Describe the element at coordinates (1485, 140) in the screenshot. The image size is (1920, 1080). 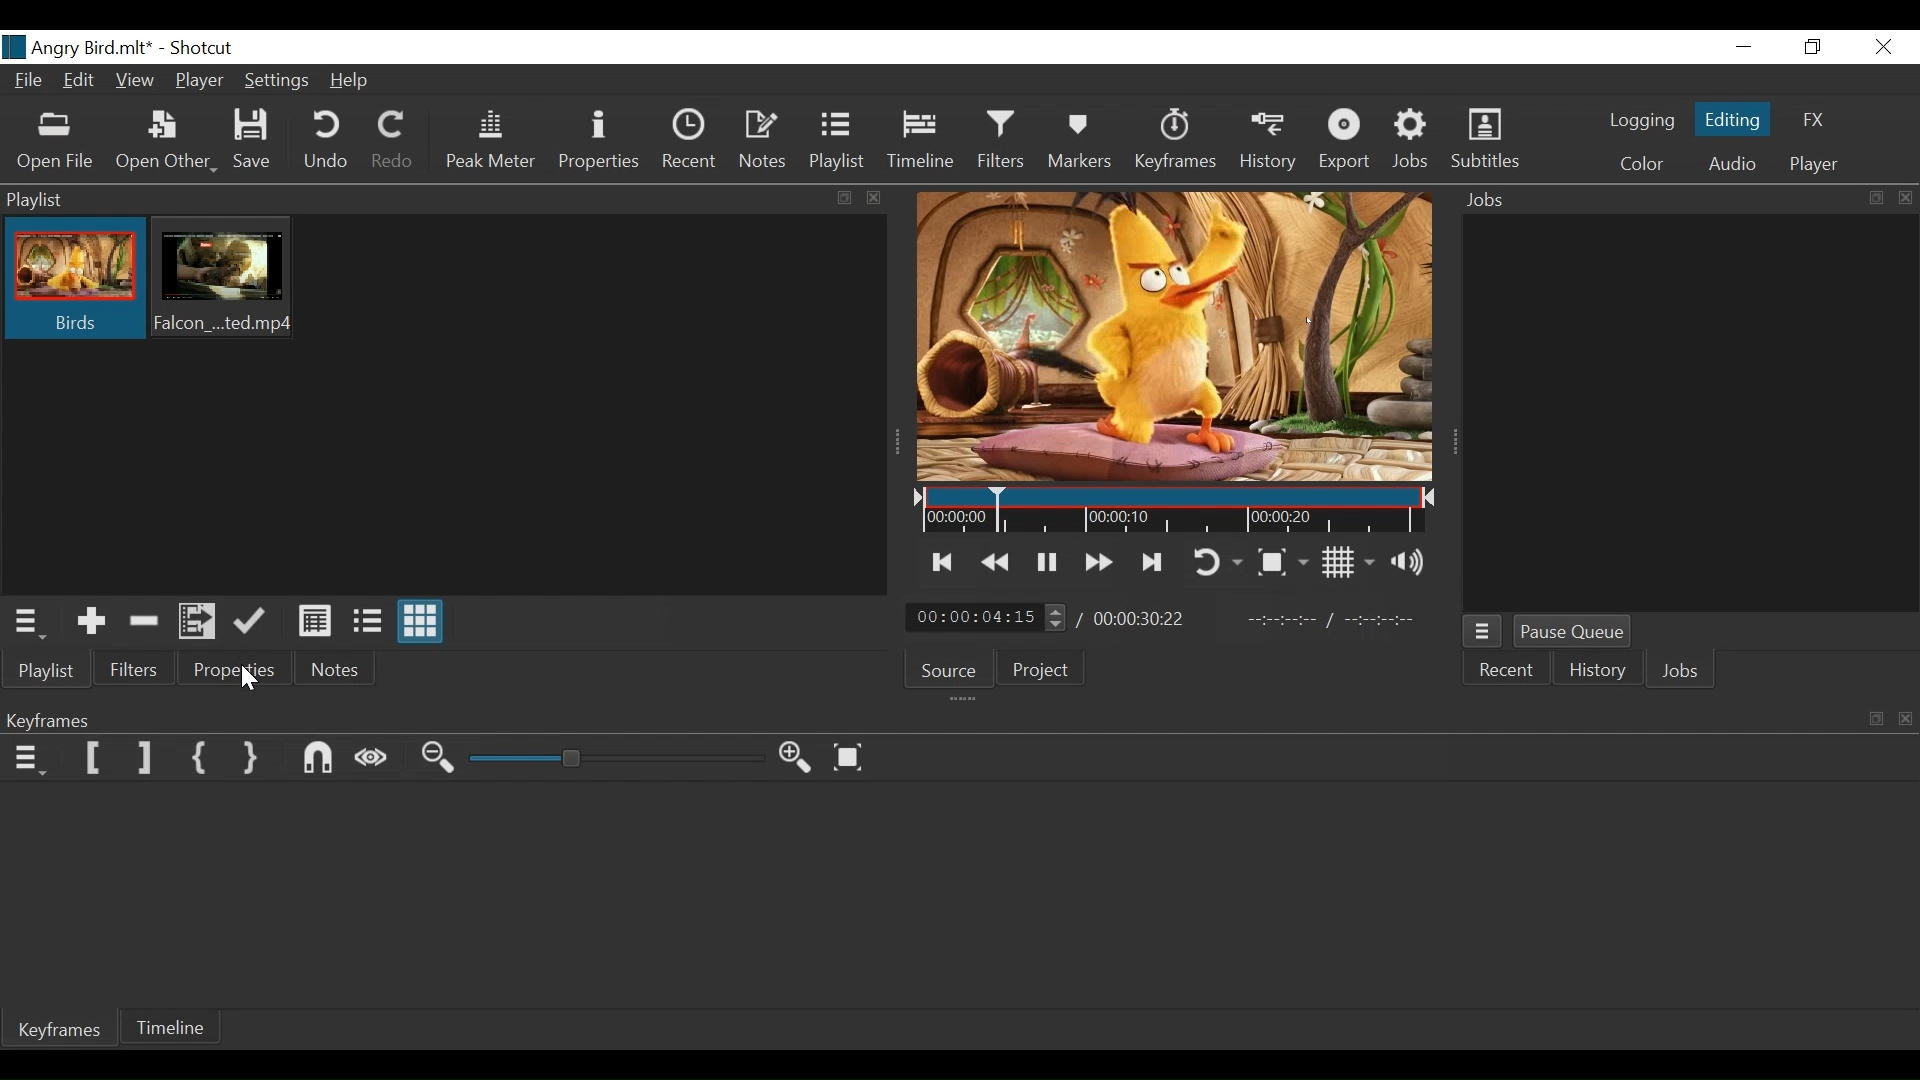
I see `Subtitles` at that location.